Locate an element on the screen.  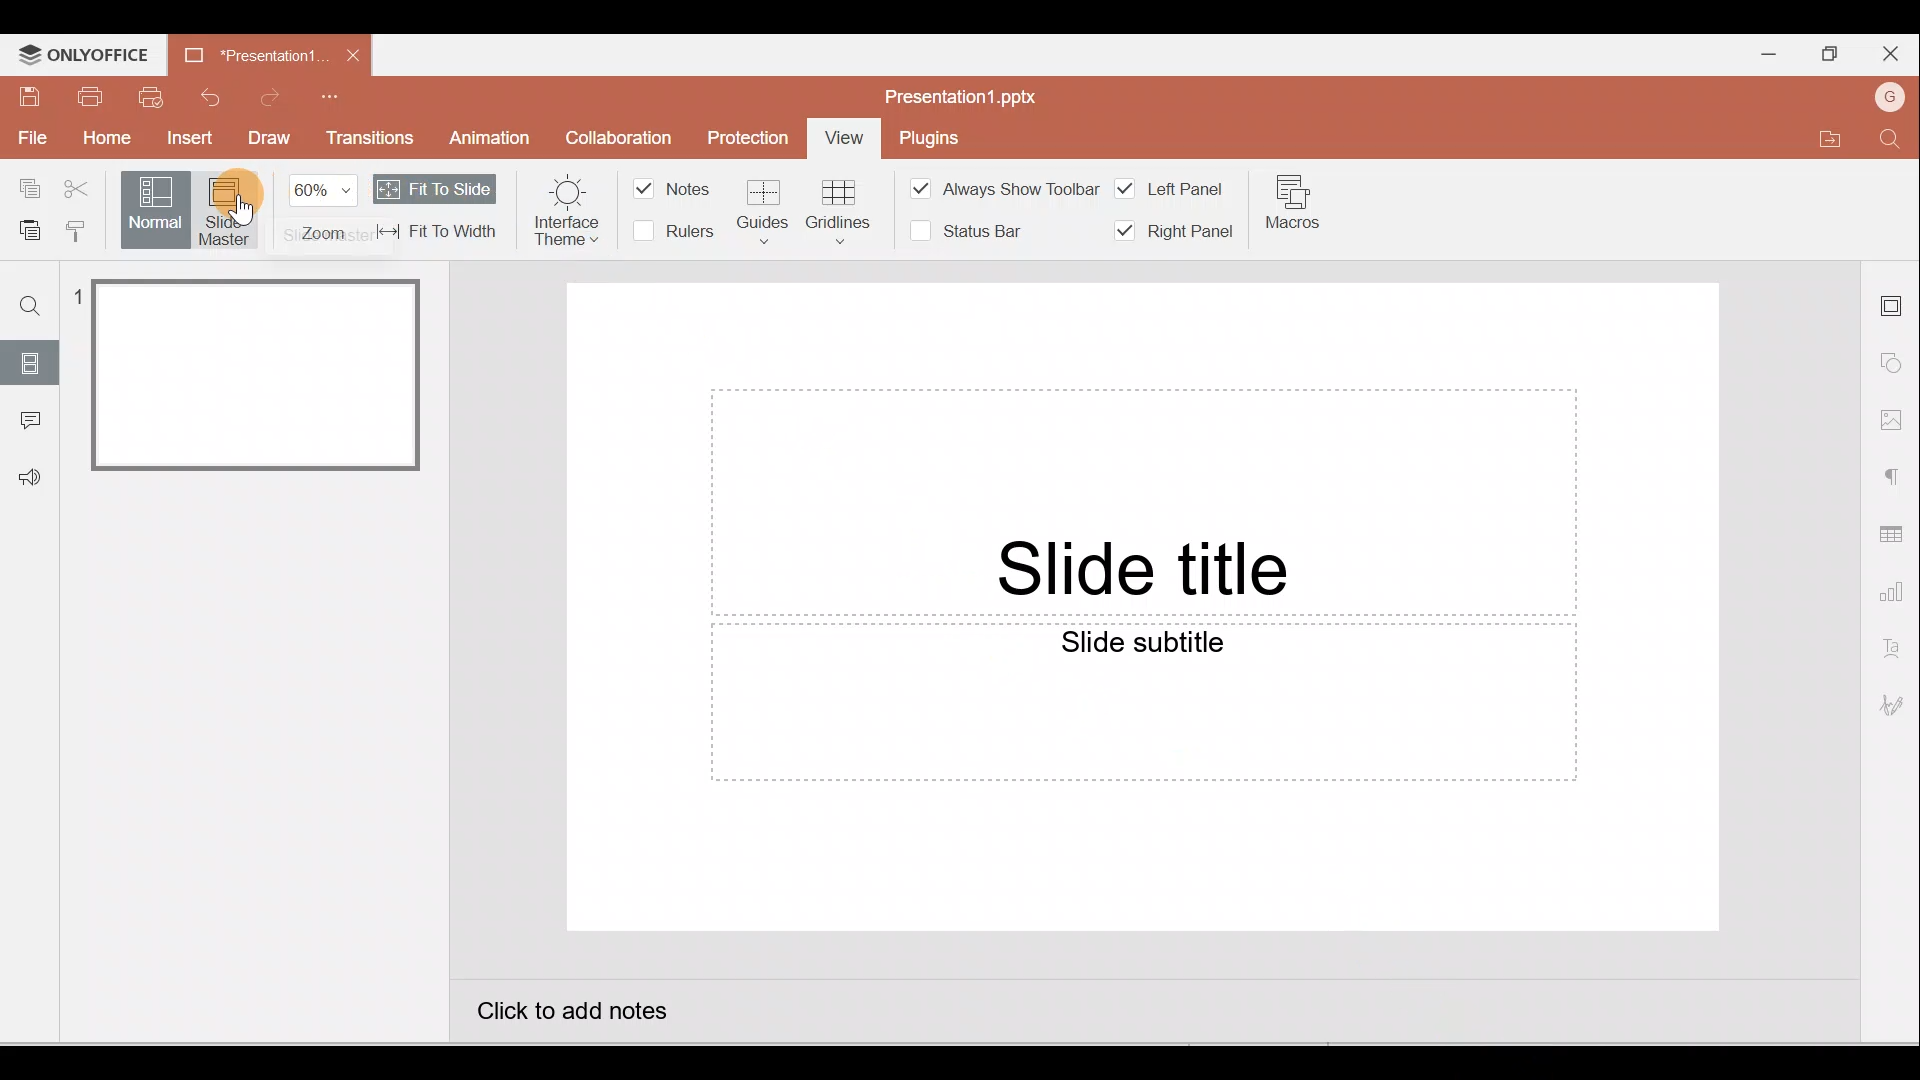
Shape settings is located at coordinates (1897, 365).